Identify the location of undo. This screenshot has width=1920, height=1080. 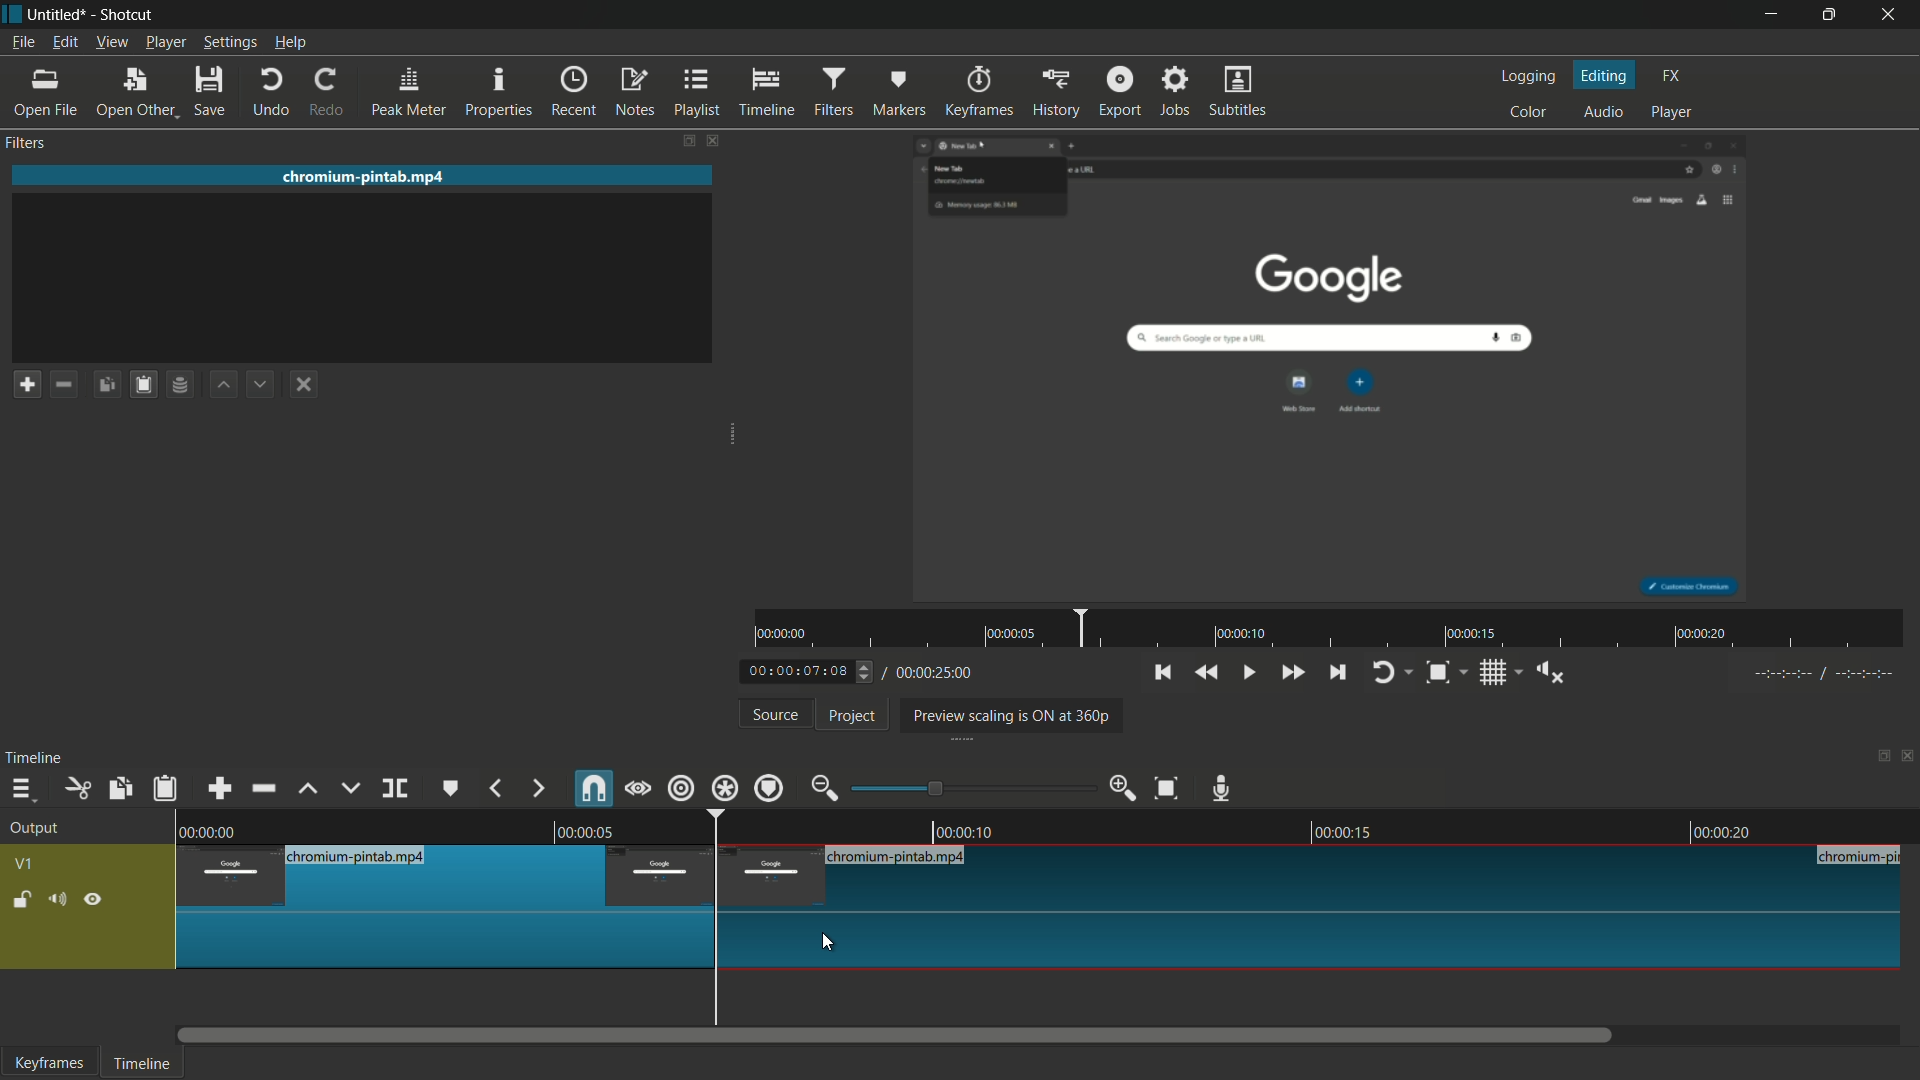
(272, 93).